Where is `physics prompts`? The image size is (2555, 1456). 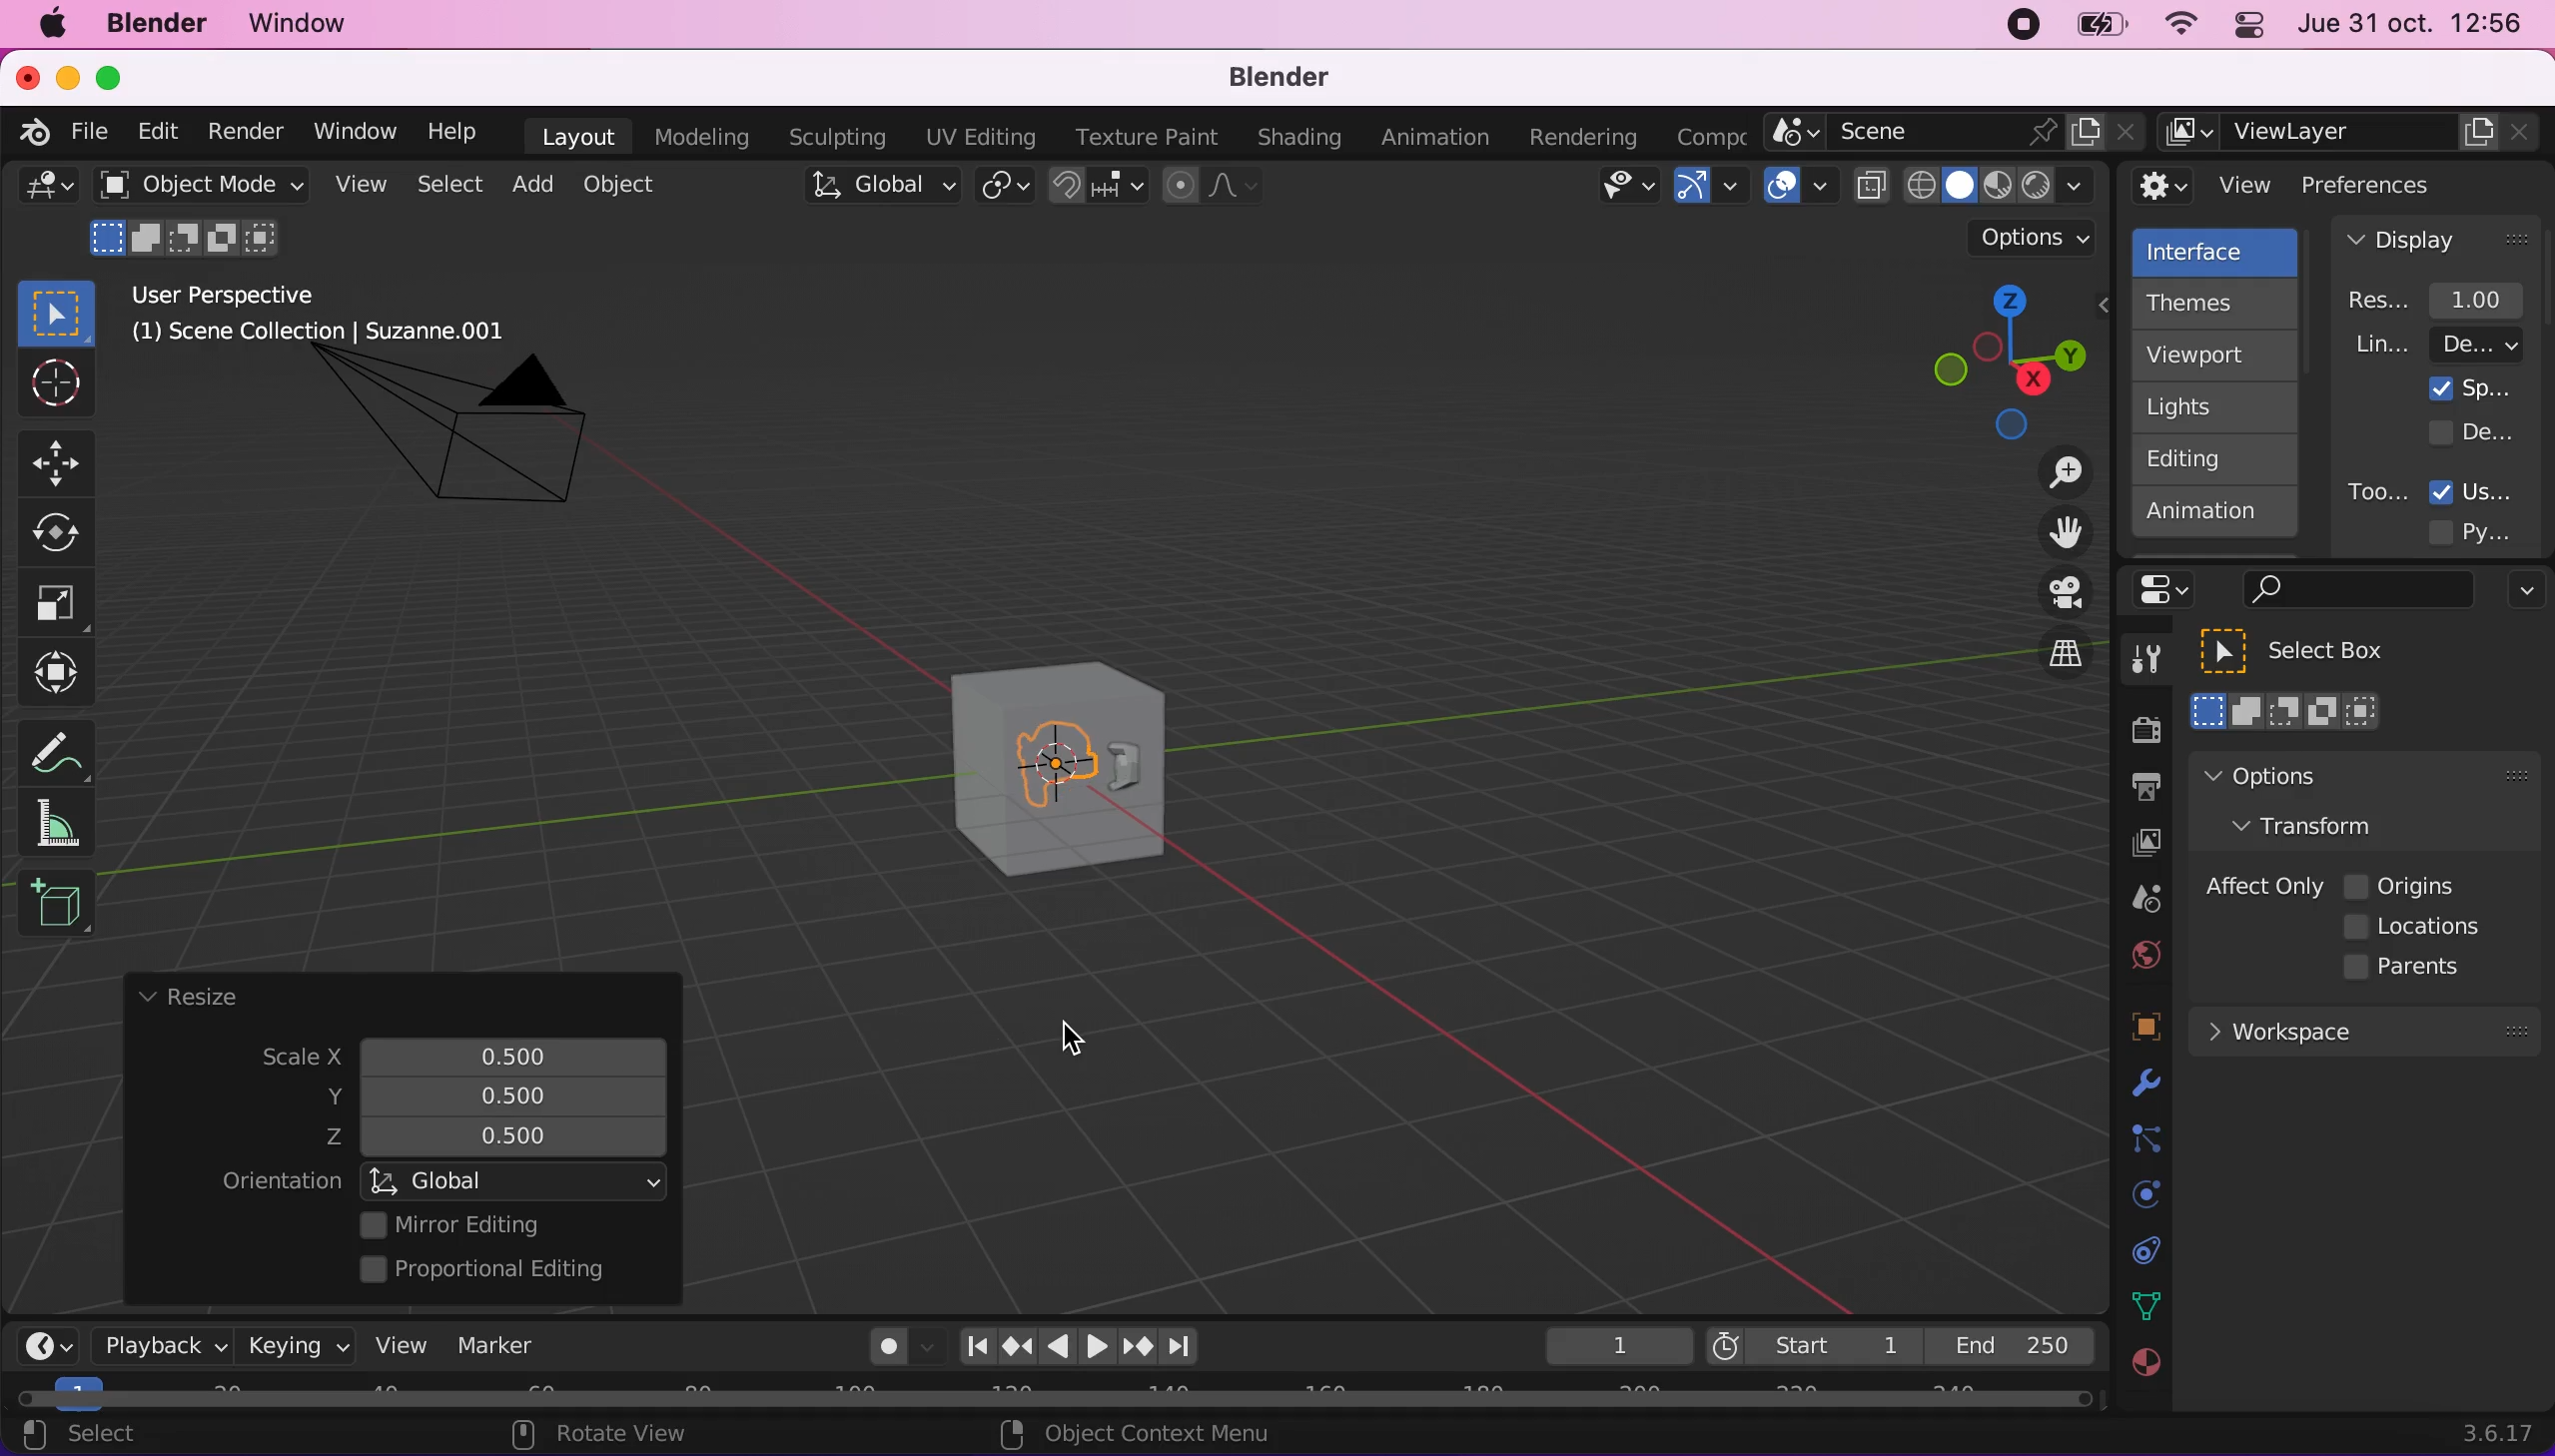 physics prompts is located at coordinates (2133, 1197).